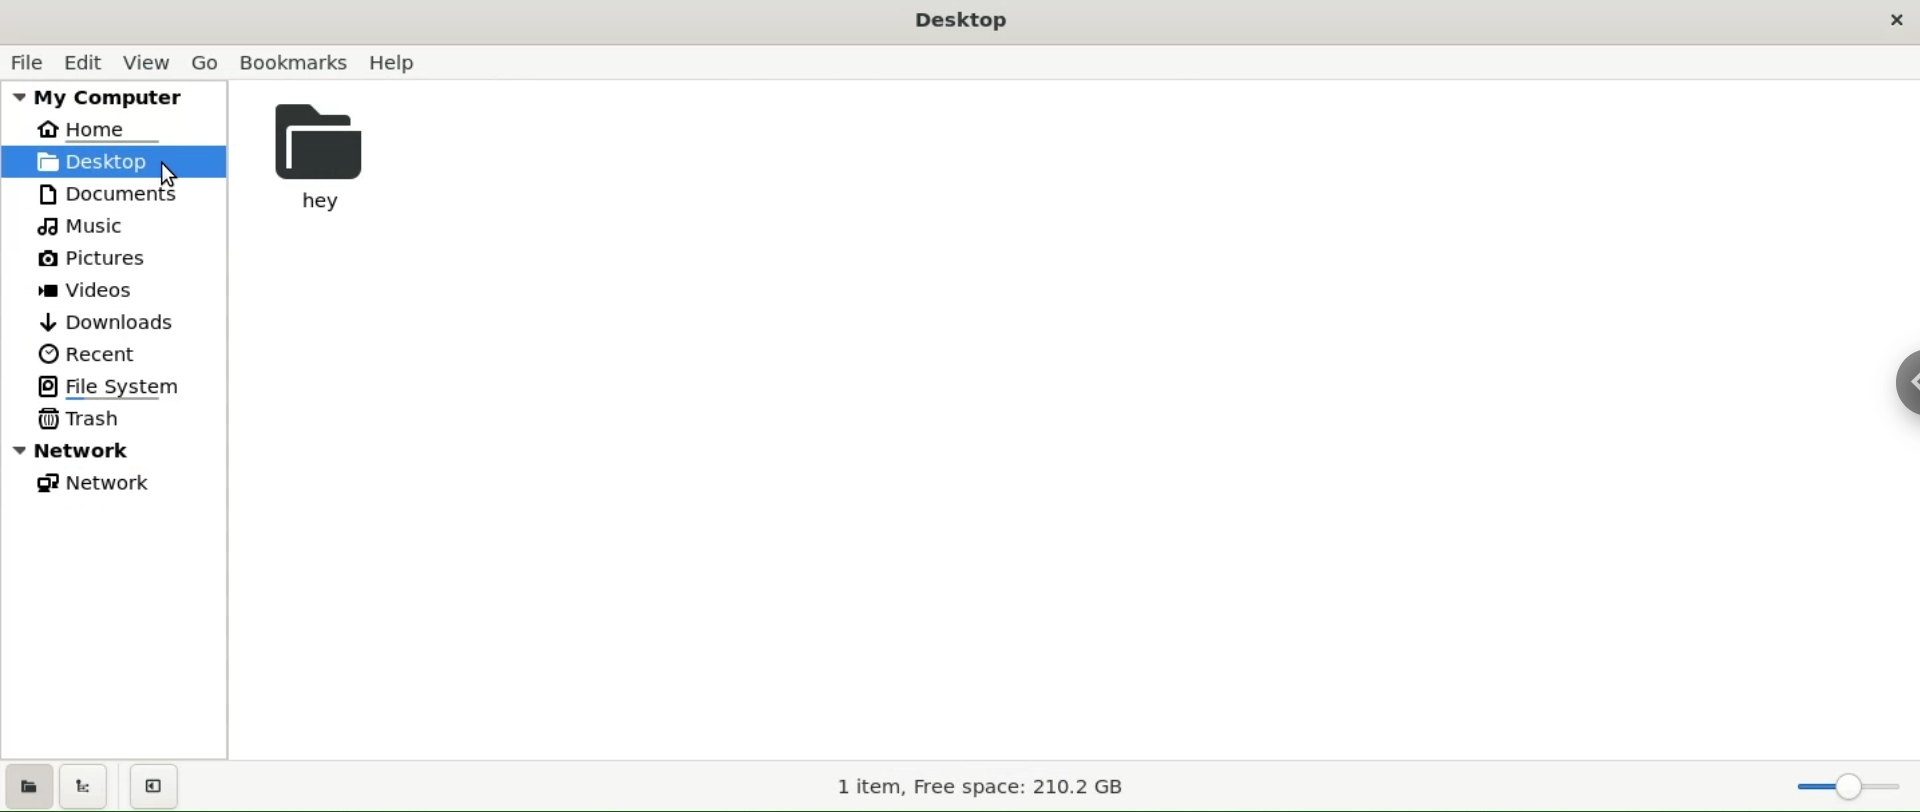  I want to click on close sidebar, so click(153, 786).